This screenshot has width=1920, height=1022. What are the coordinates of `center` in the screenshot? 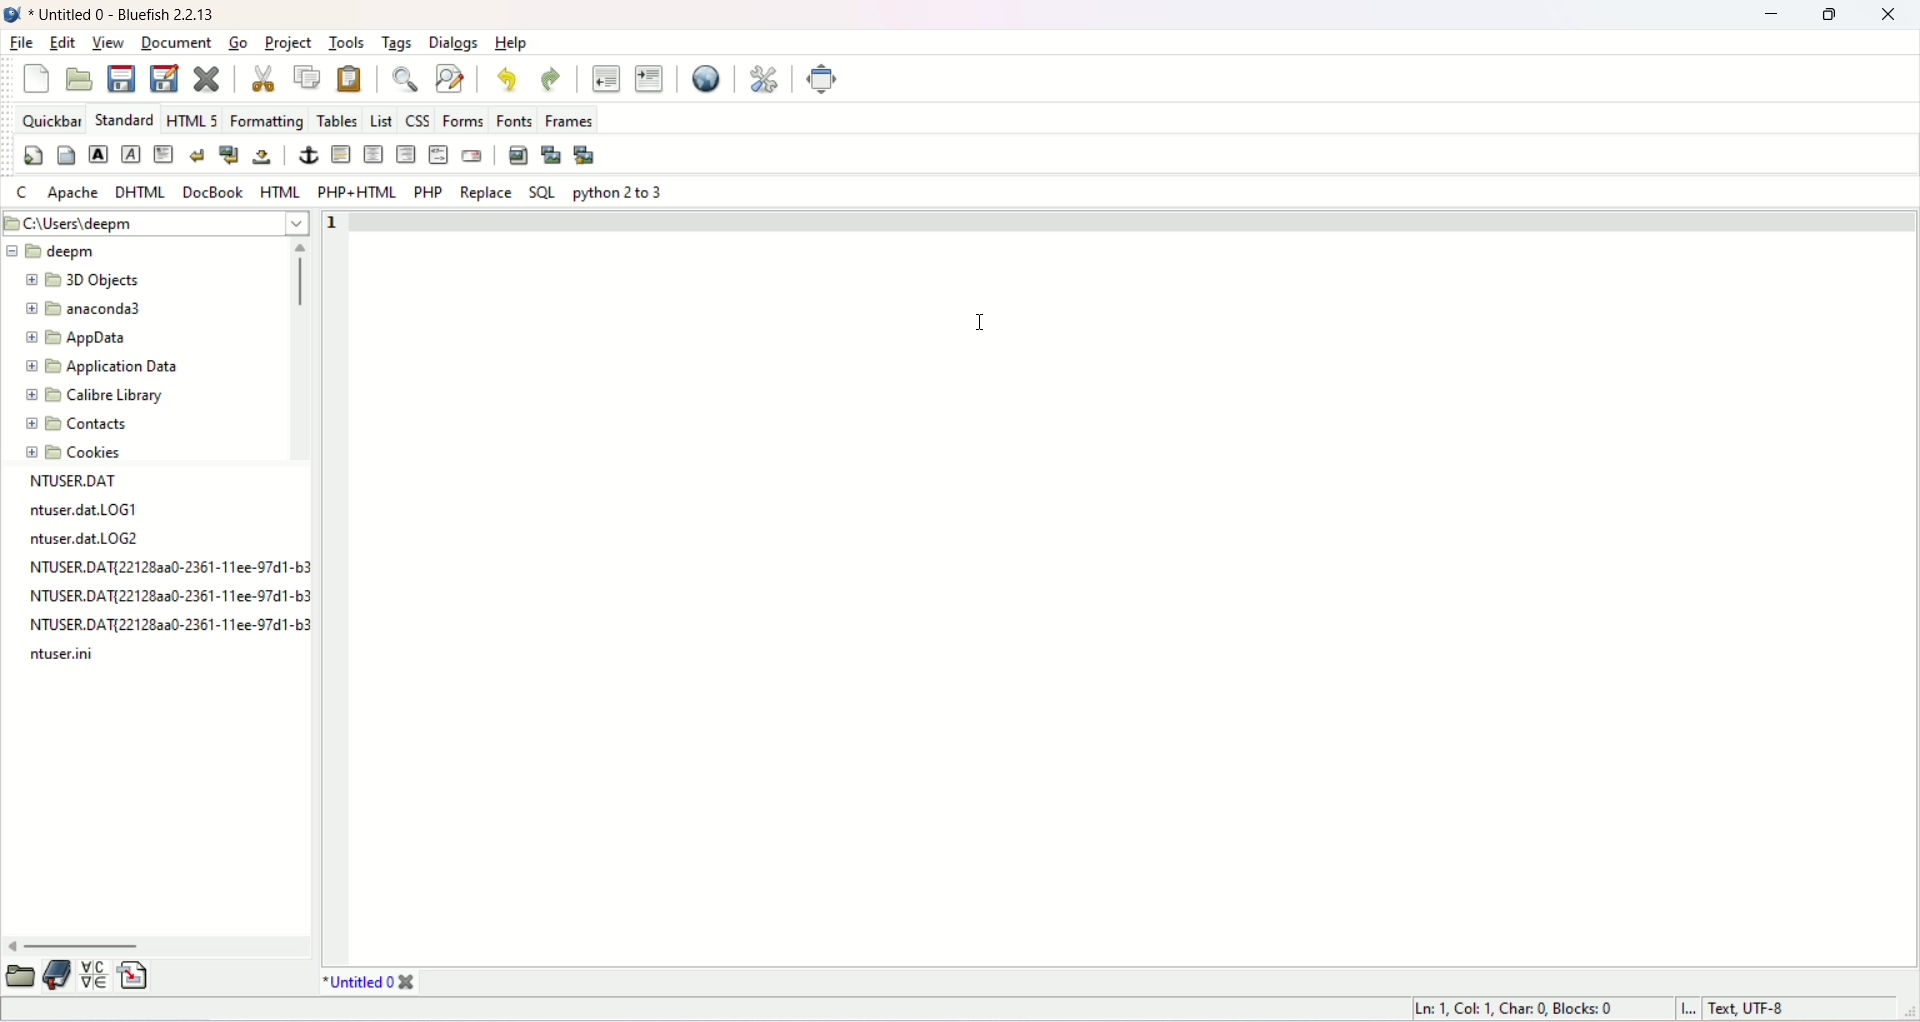 It's located at (372, 157).